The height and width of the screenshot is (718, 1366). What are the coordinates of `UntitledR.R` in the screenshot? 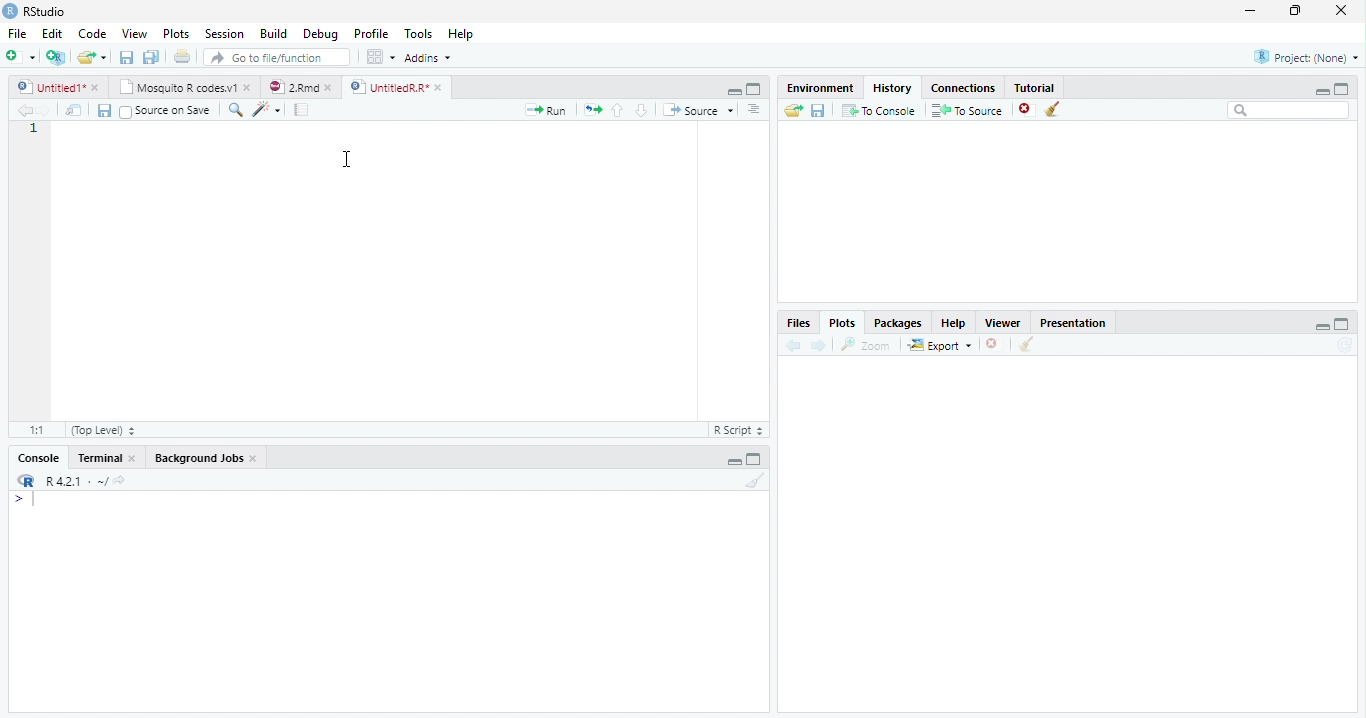 It's located at (403, 86).